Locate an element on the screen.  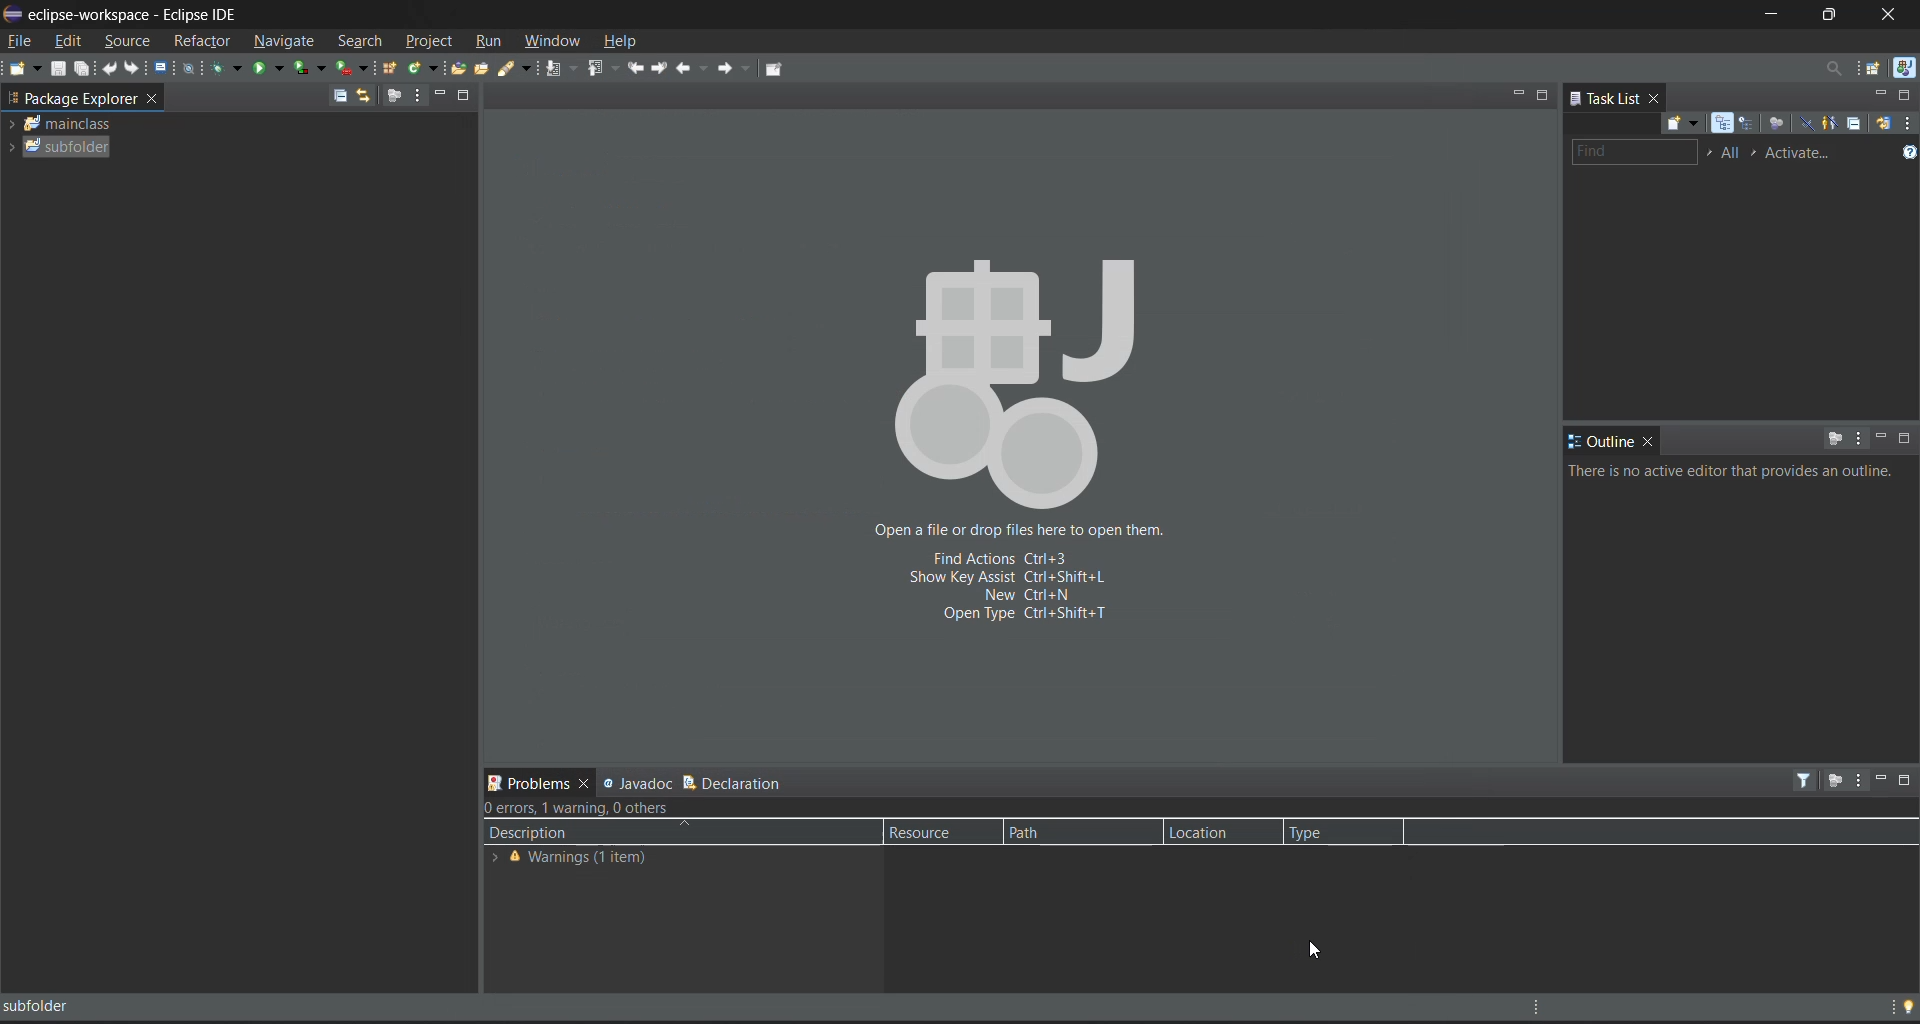
eclipse-workspace - Eclipse IDE is located at coordinates (125, 12).